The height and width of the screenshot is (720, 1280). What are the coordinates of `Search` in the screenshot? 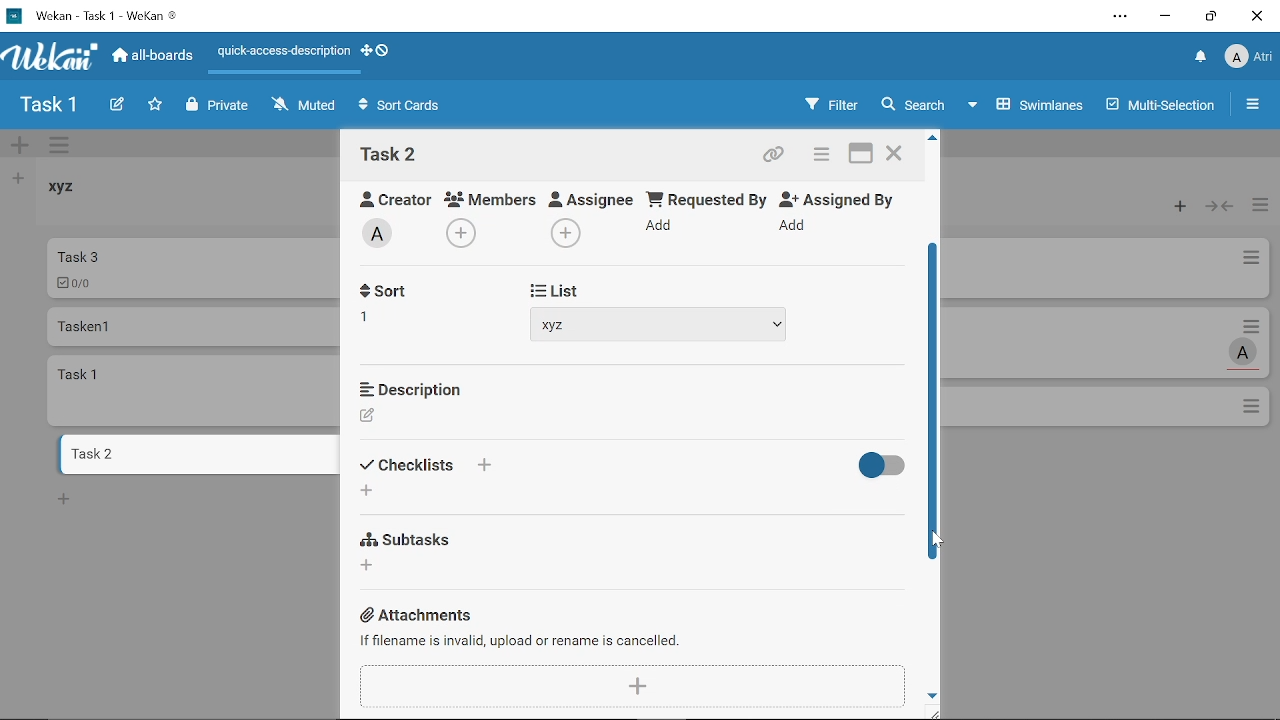 It's located at (912, 105).